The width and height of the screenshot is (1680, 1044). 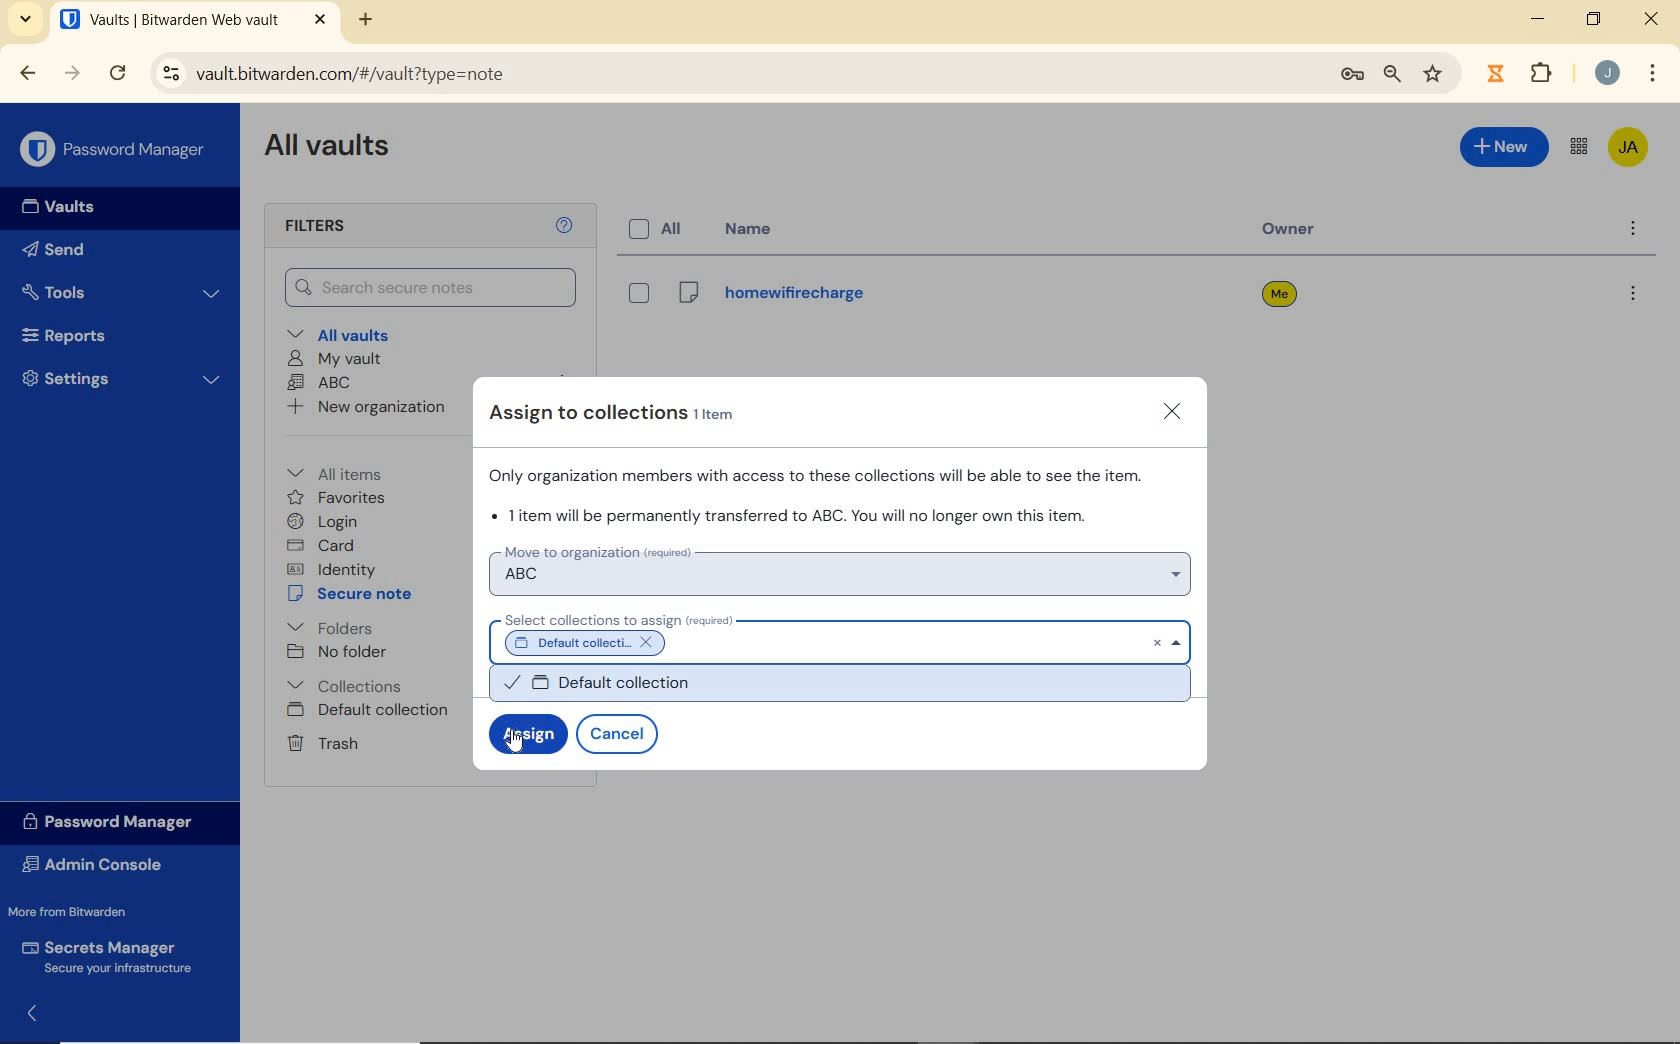 What do you see at coordinates (28, 74) in the screenshot?
I see `backward` at bounding box center [28, 74].